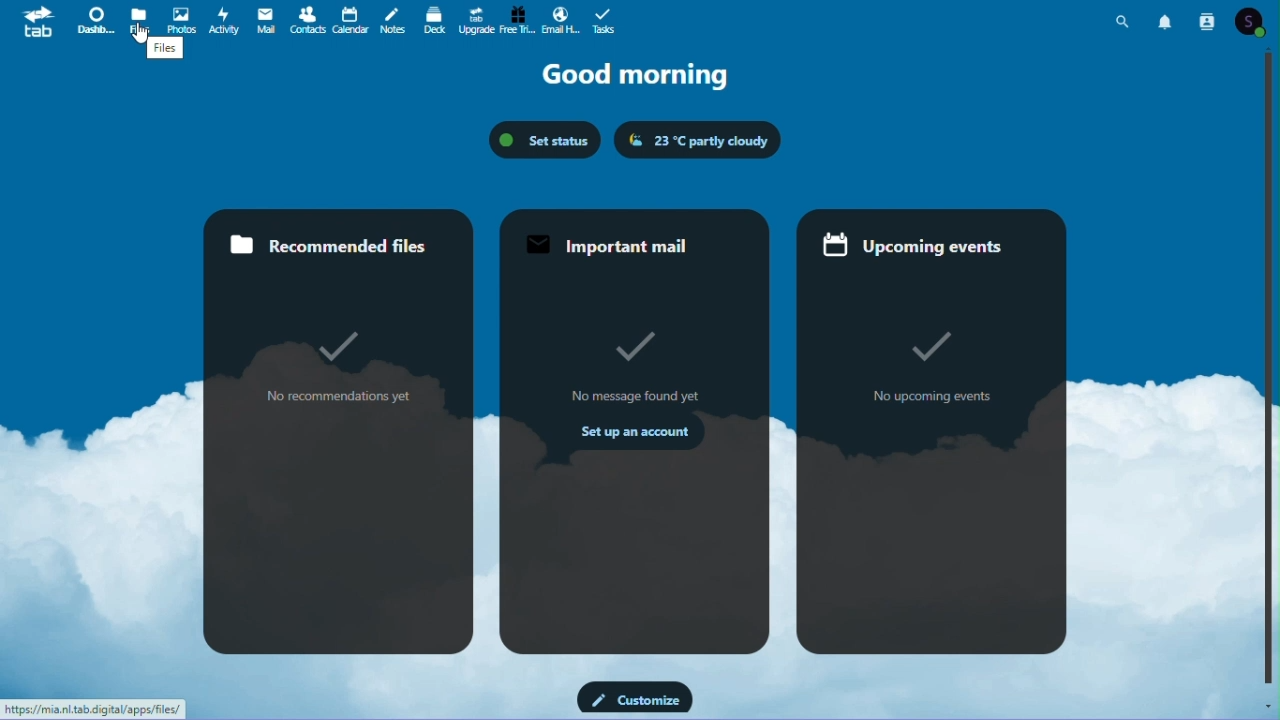  I want to click on URL, so click(94, 709).